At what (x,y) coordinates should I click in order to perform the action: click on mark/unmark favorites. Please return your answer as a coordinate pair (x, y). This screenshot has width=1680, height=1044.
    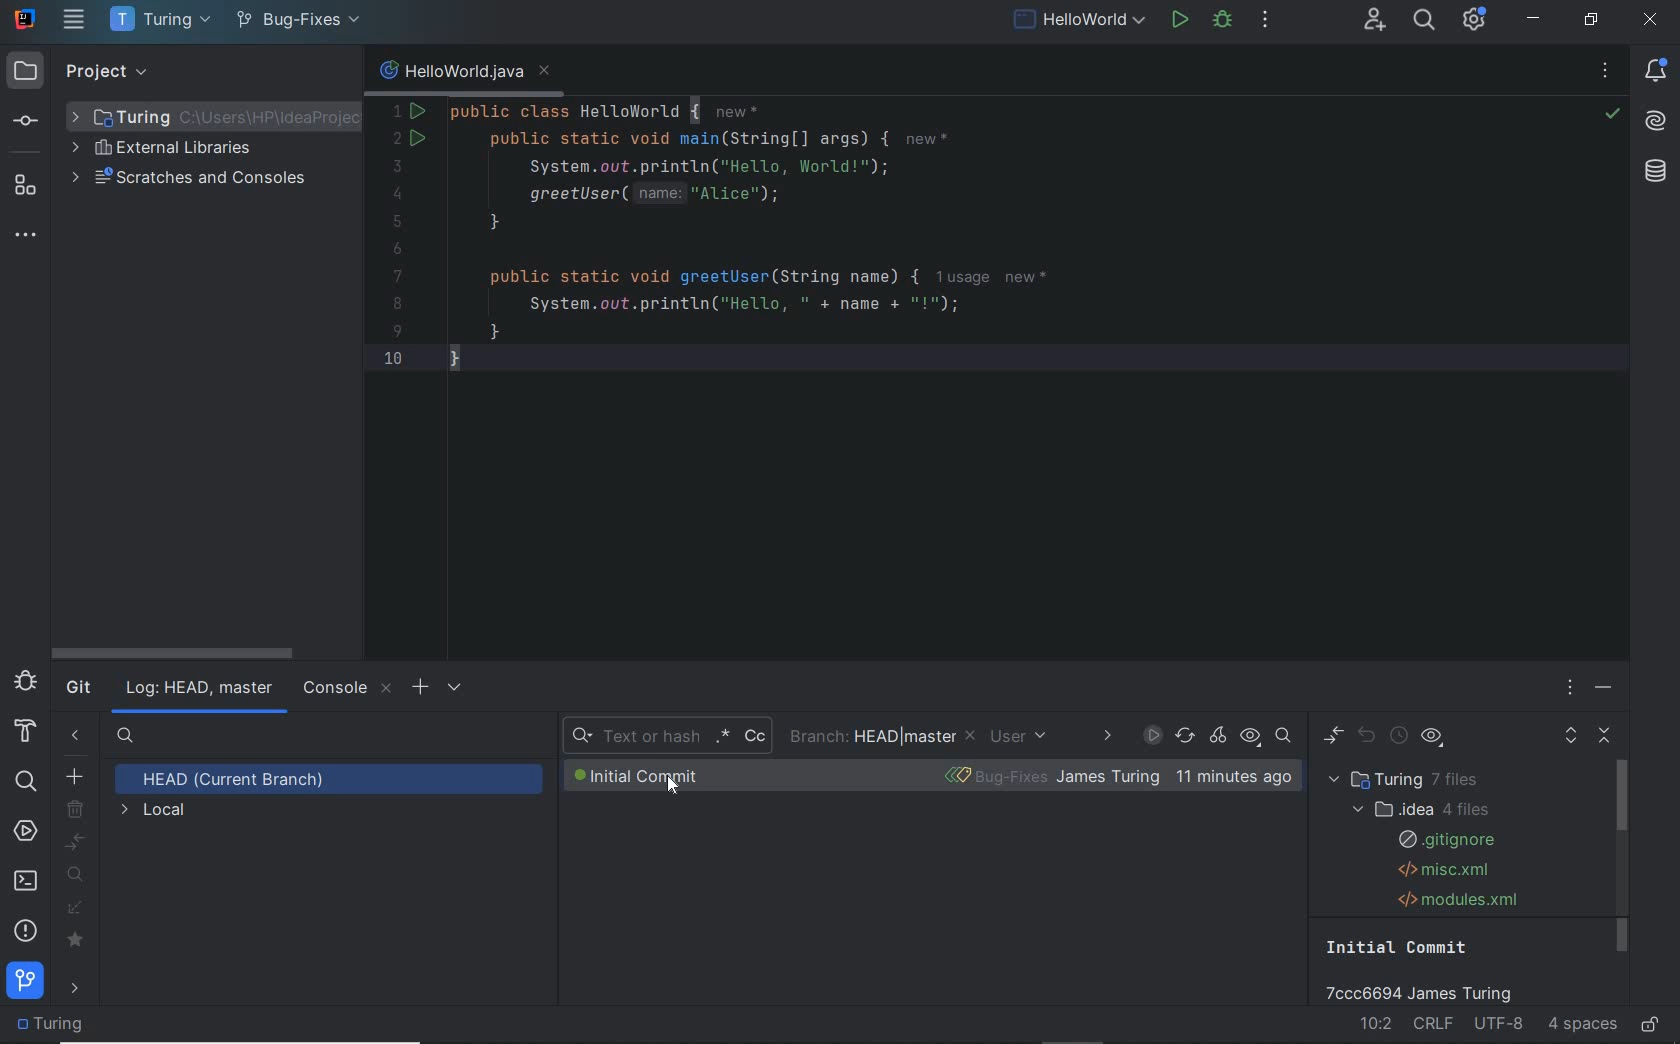
    Looking at the image, I should click on (79, 941).